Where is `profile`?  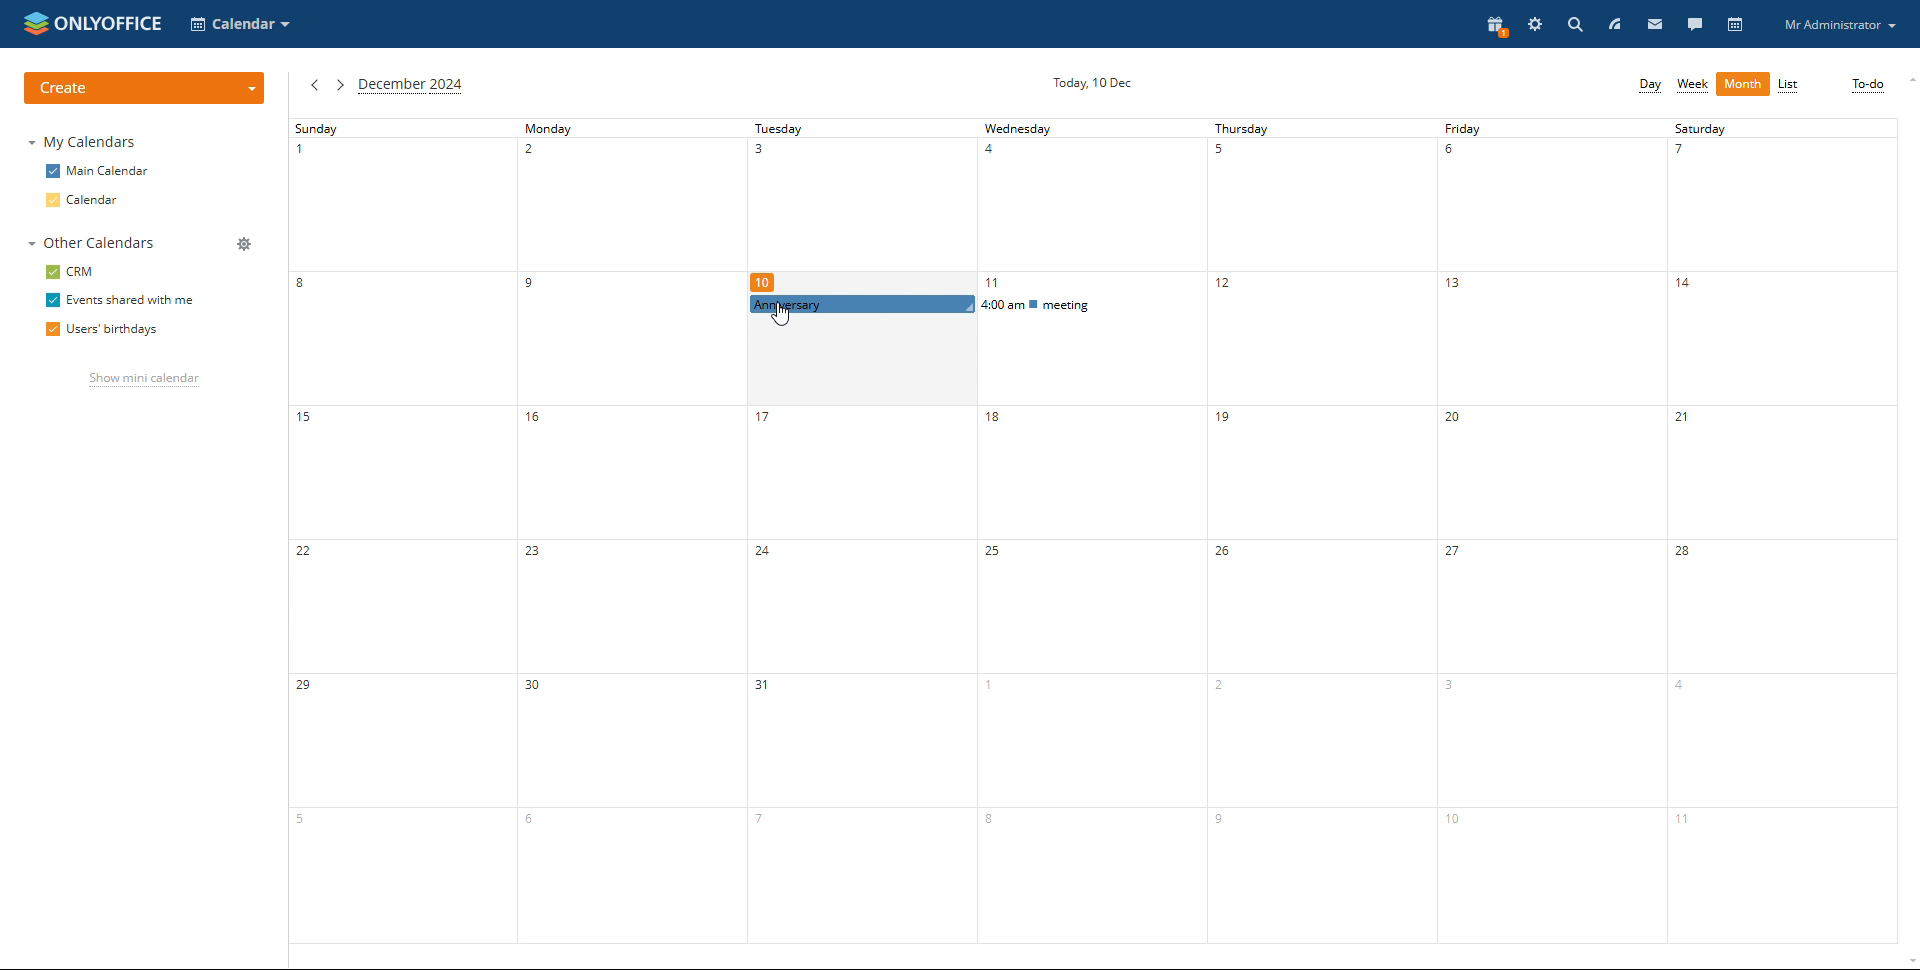
profile is located at coordinates (1839, 24).